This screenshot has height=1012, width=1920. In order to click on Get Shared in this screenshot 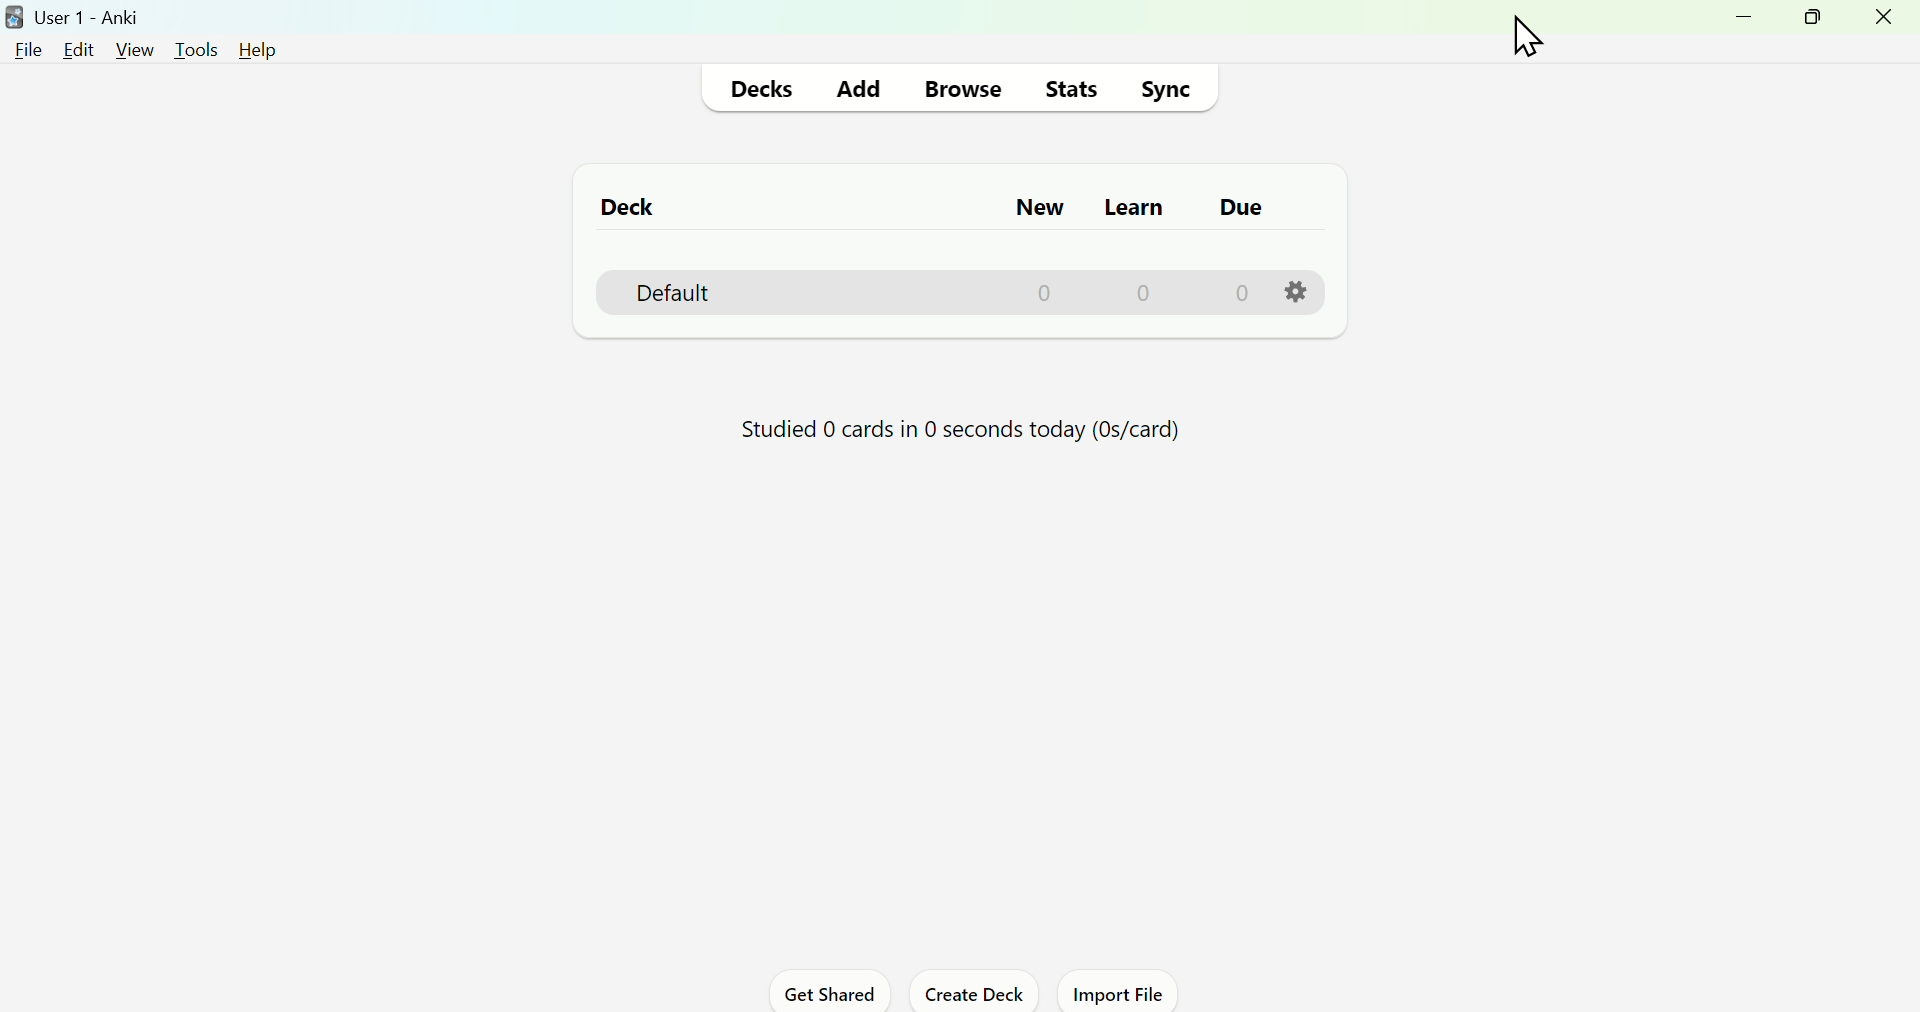, I will do `click(823, 992)`.